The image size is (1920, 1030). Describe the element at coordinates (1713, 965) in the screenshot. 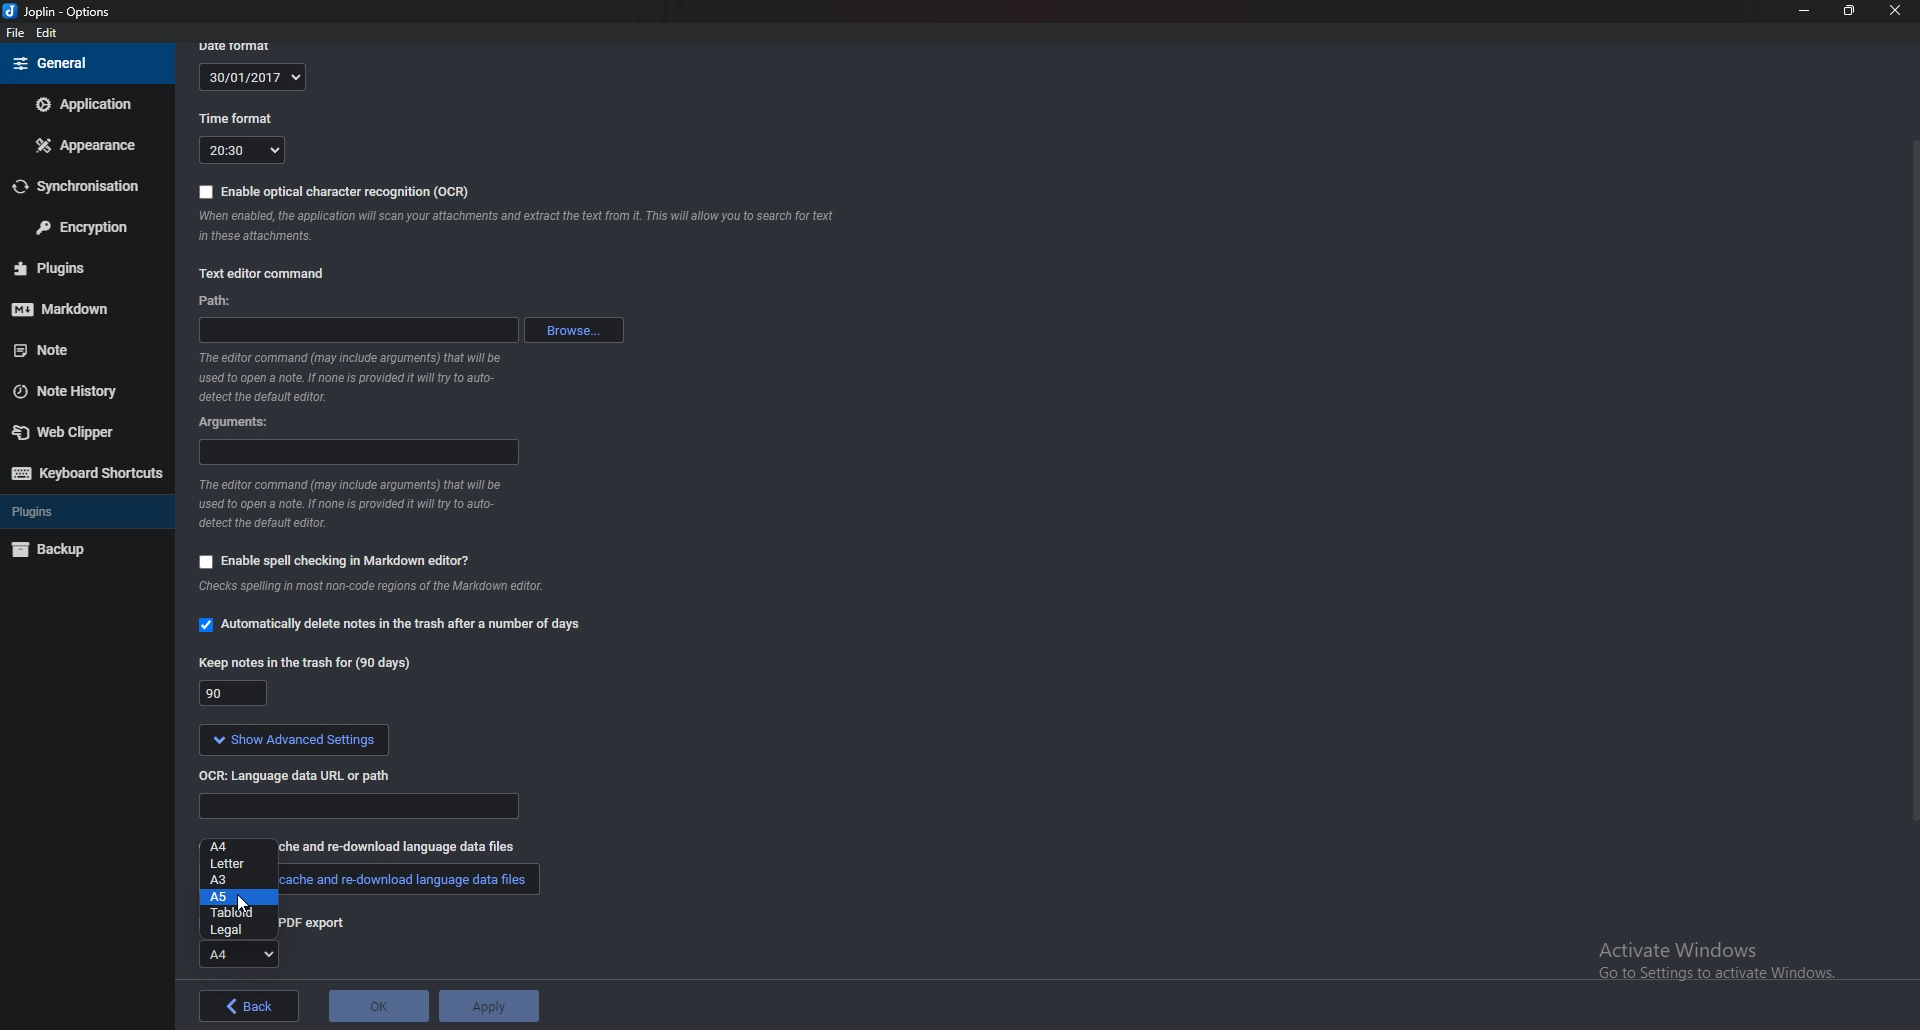

I see `activate windows` at that location.